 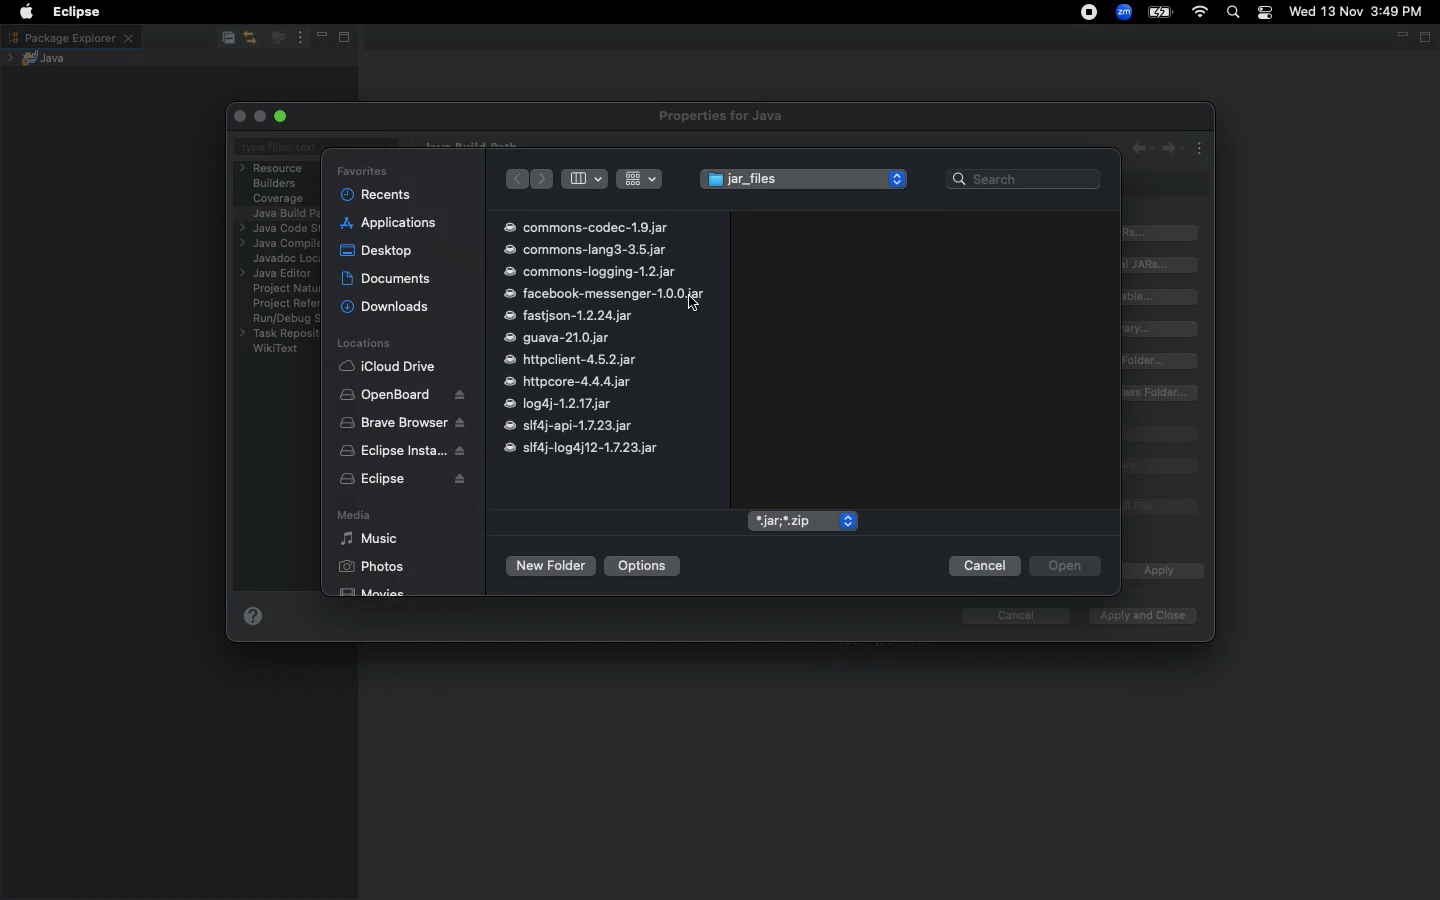 I want to click on Music, so click(x=369, y=539).